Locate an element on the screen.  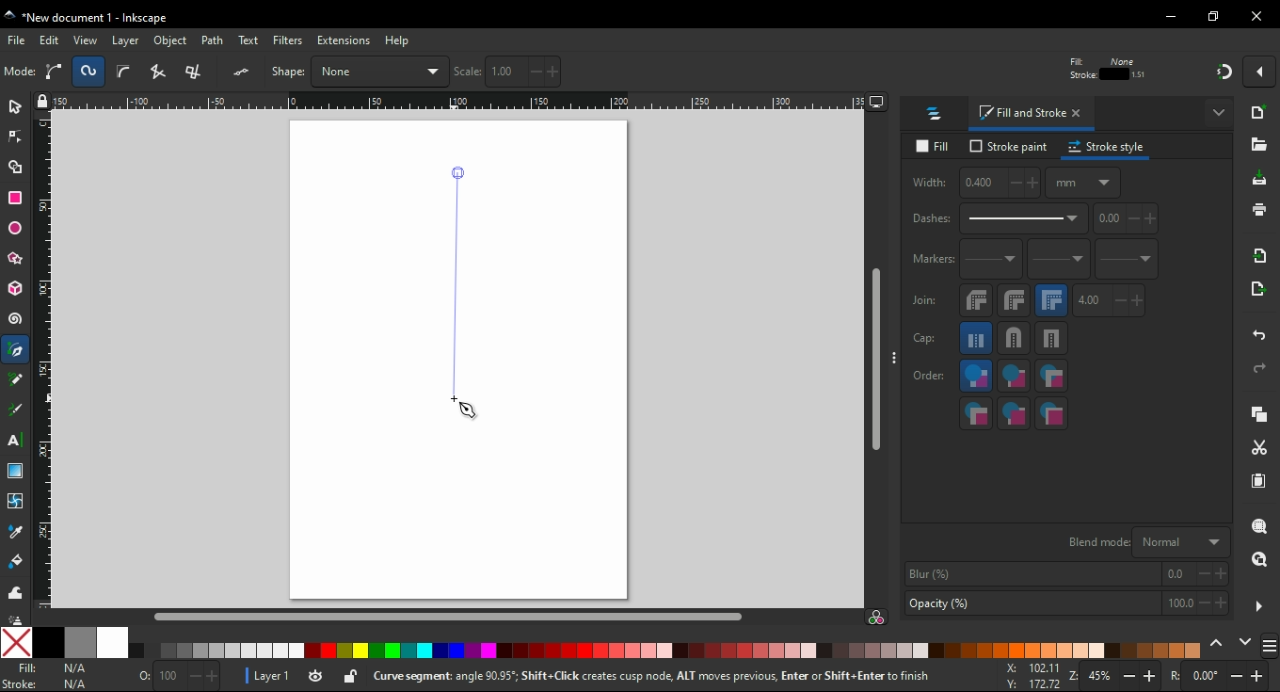
butt is located at coordinates (977, 338).